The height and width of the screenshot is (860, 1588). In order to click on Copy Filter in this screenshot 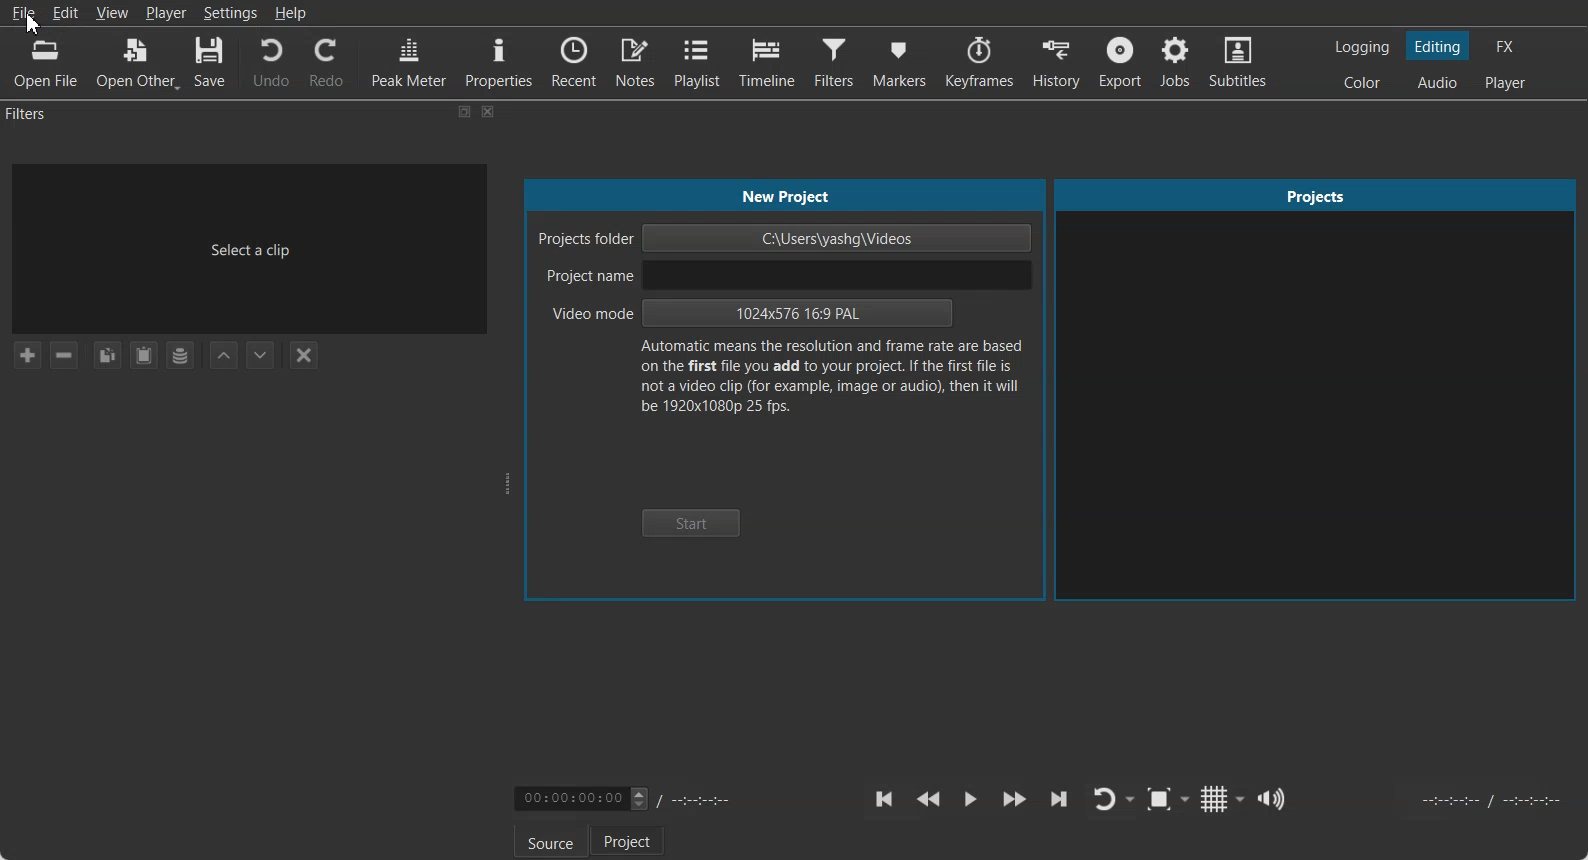, I will do `click(106, 355)`.